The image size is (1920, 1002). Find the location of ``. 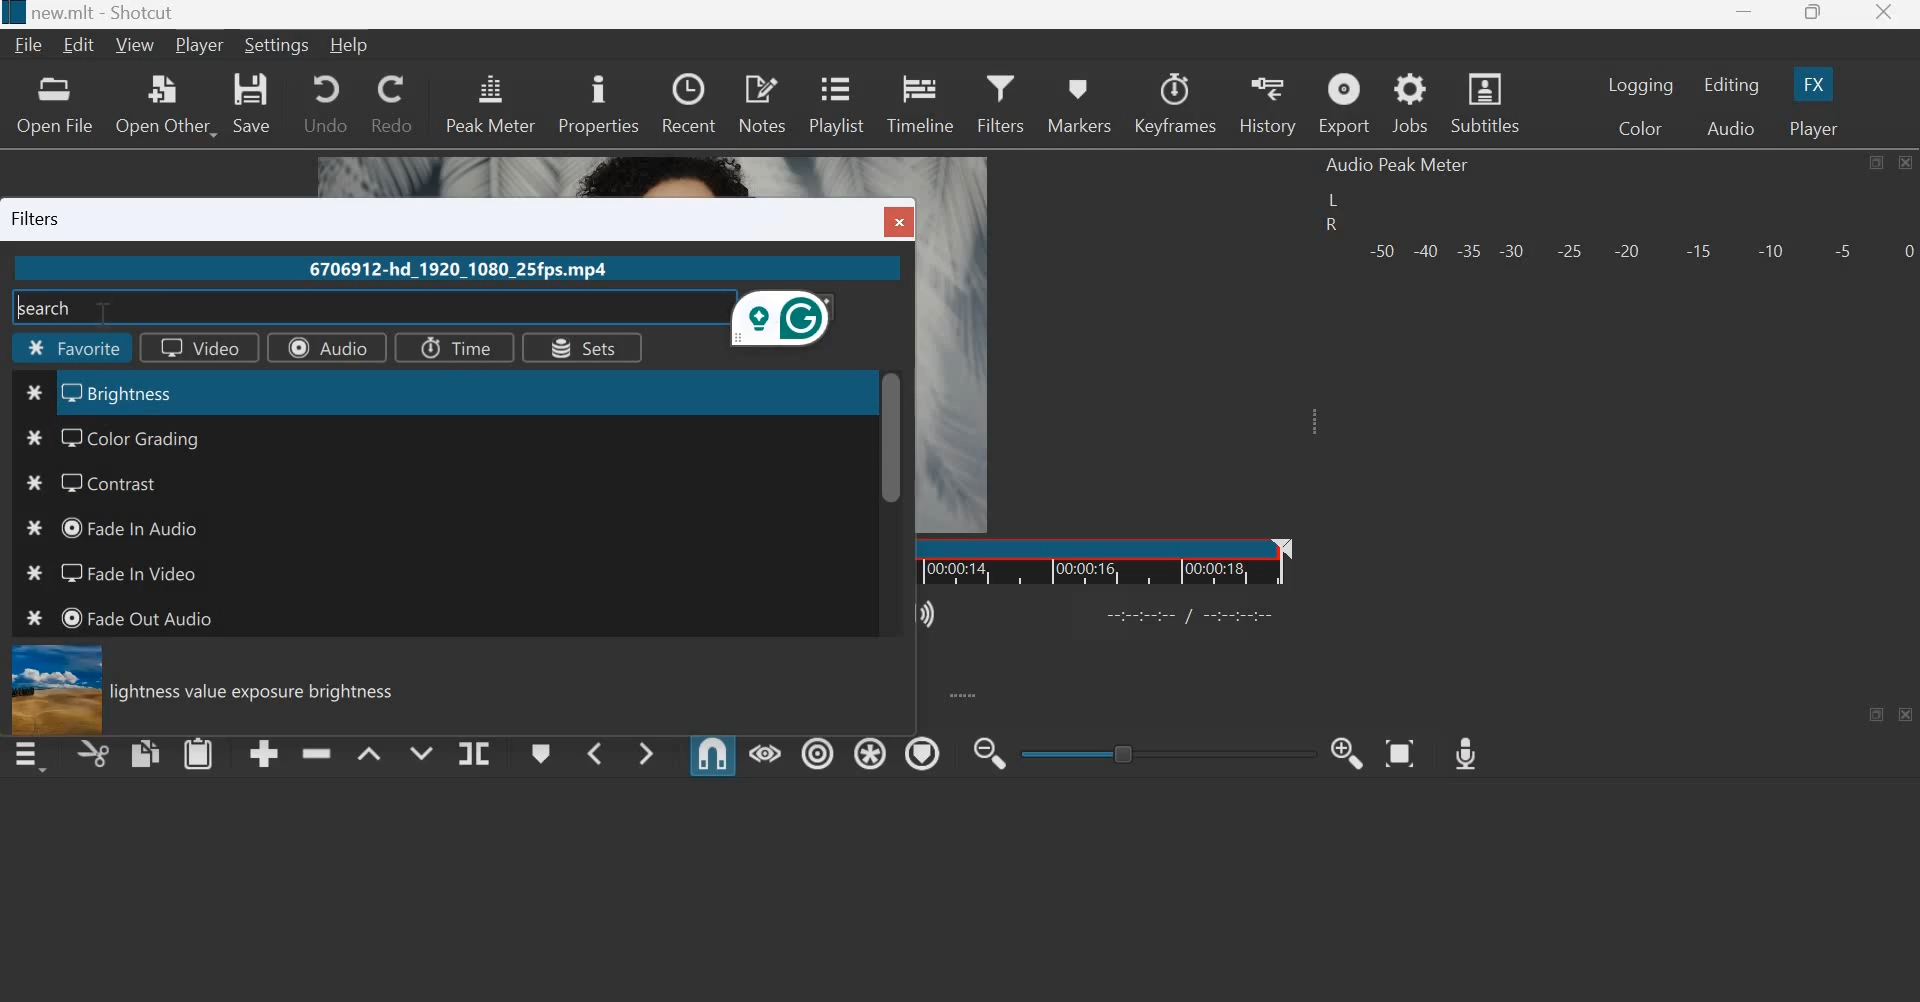

 is located at coordinates (892, 437).